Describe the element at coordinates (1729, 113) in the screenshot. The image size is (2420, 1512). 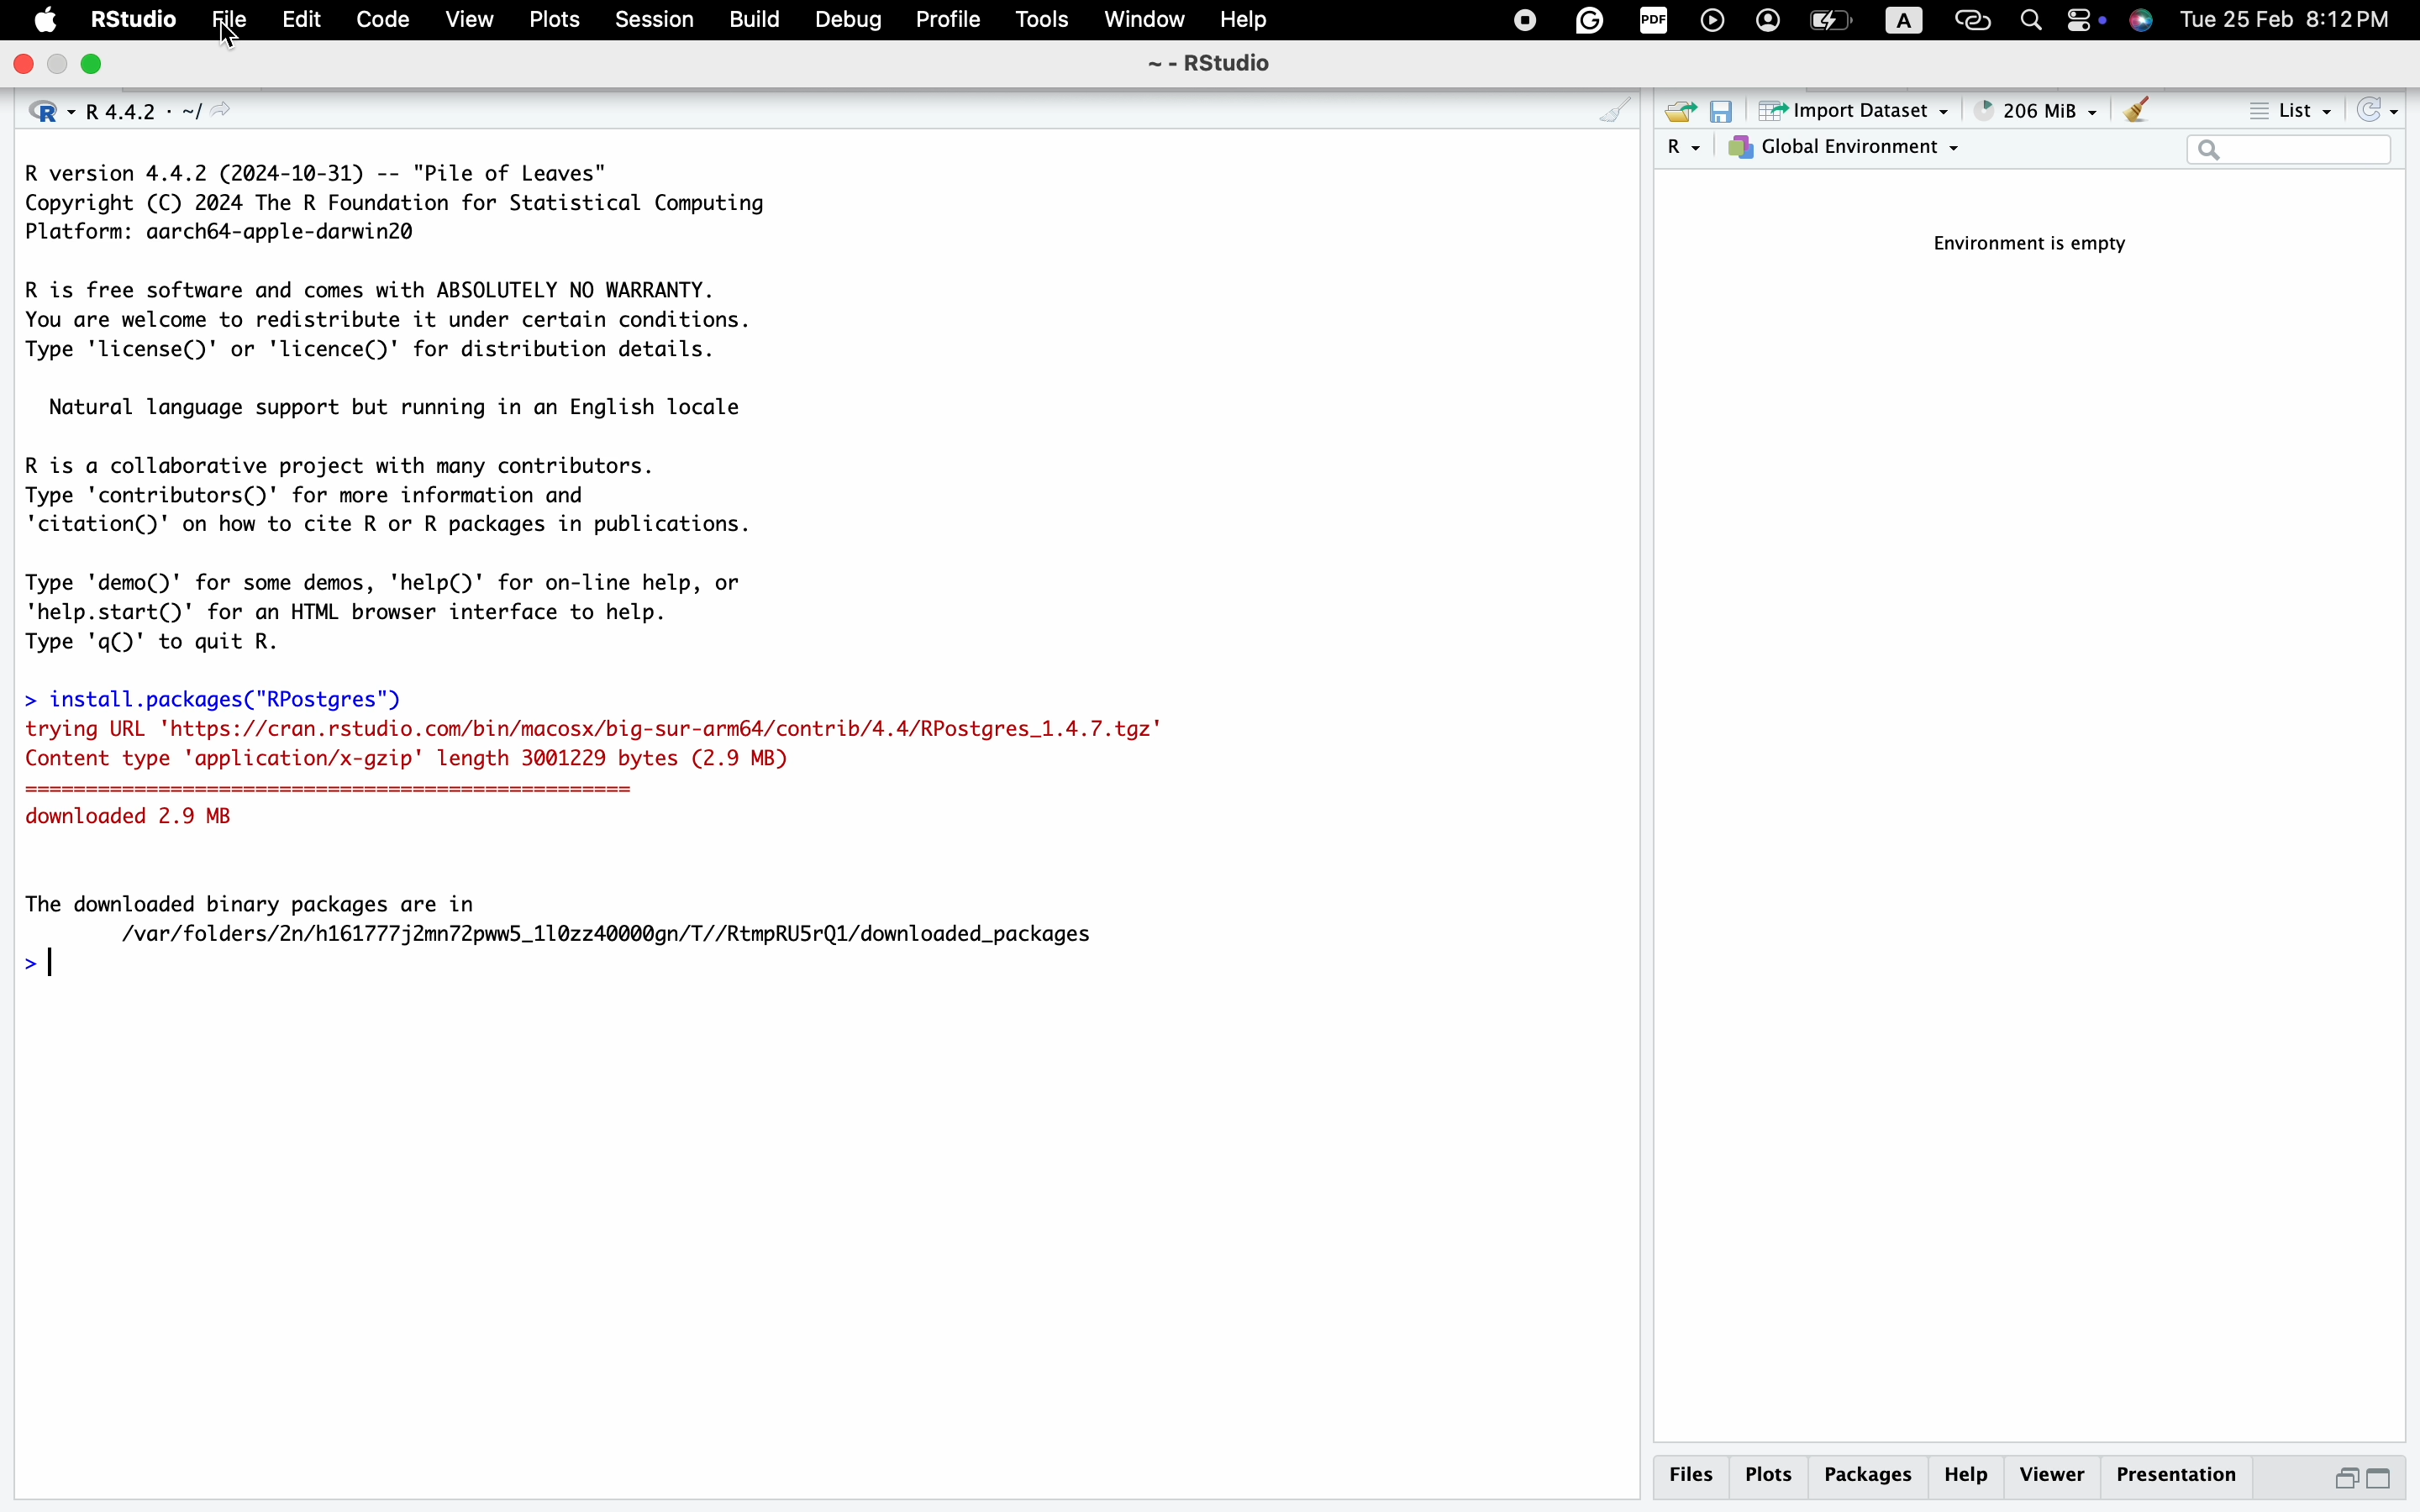
I see `save workspace as` at that location.